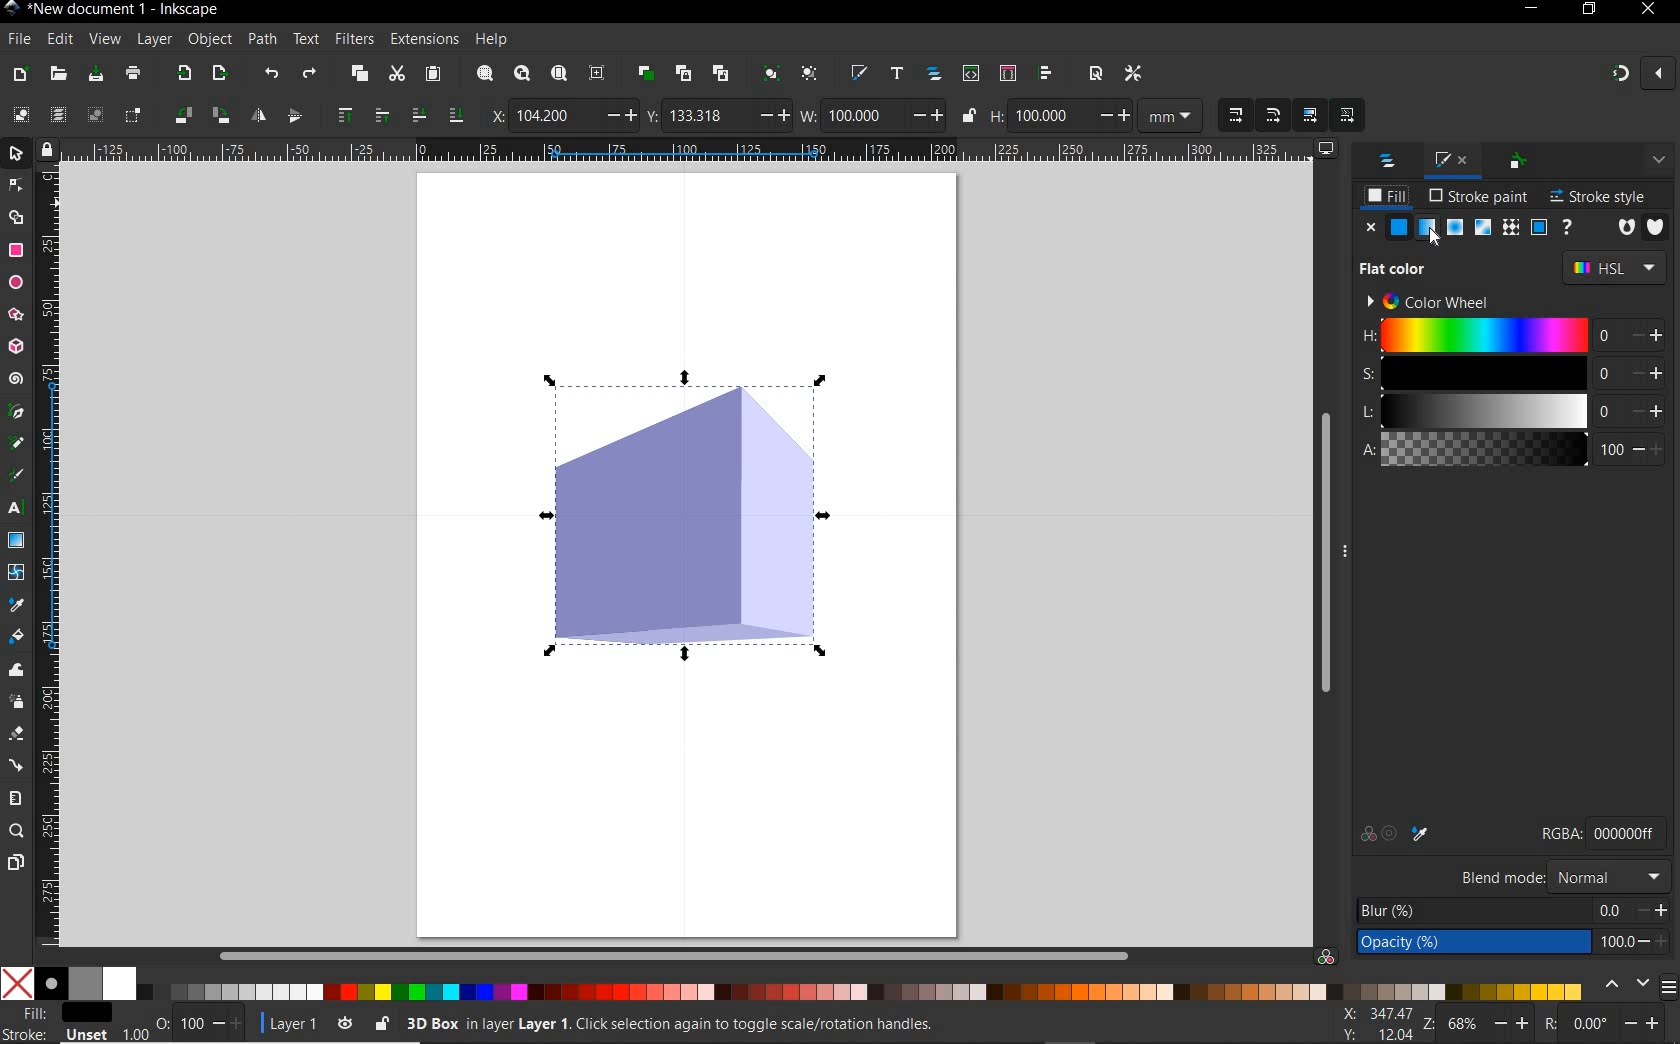 This screenshot has height=1044, width=1680. I want to click on SCROLLBAR, so click(1321, 555).